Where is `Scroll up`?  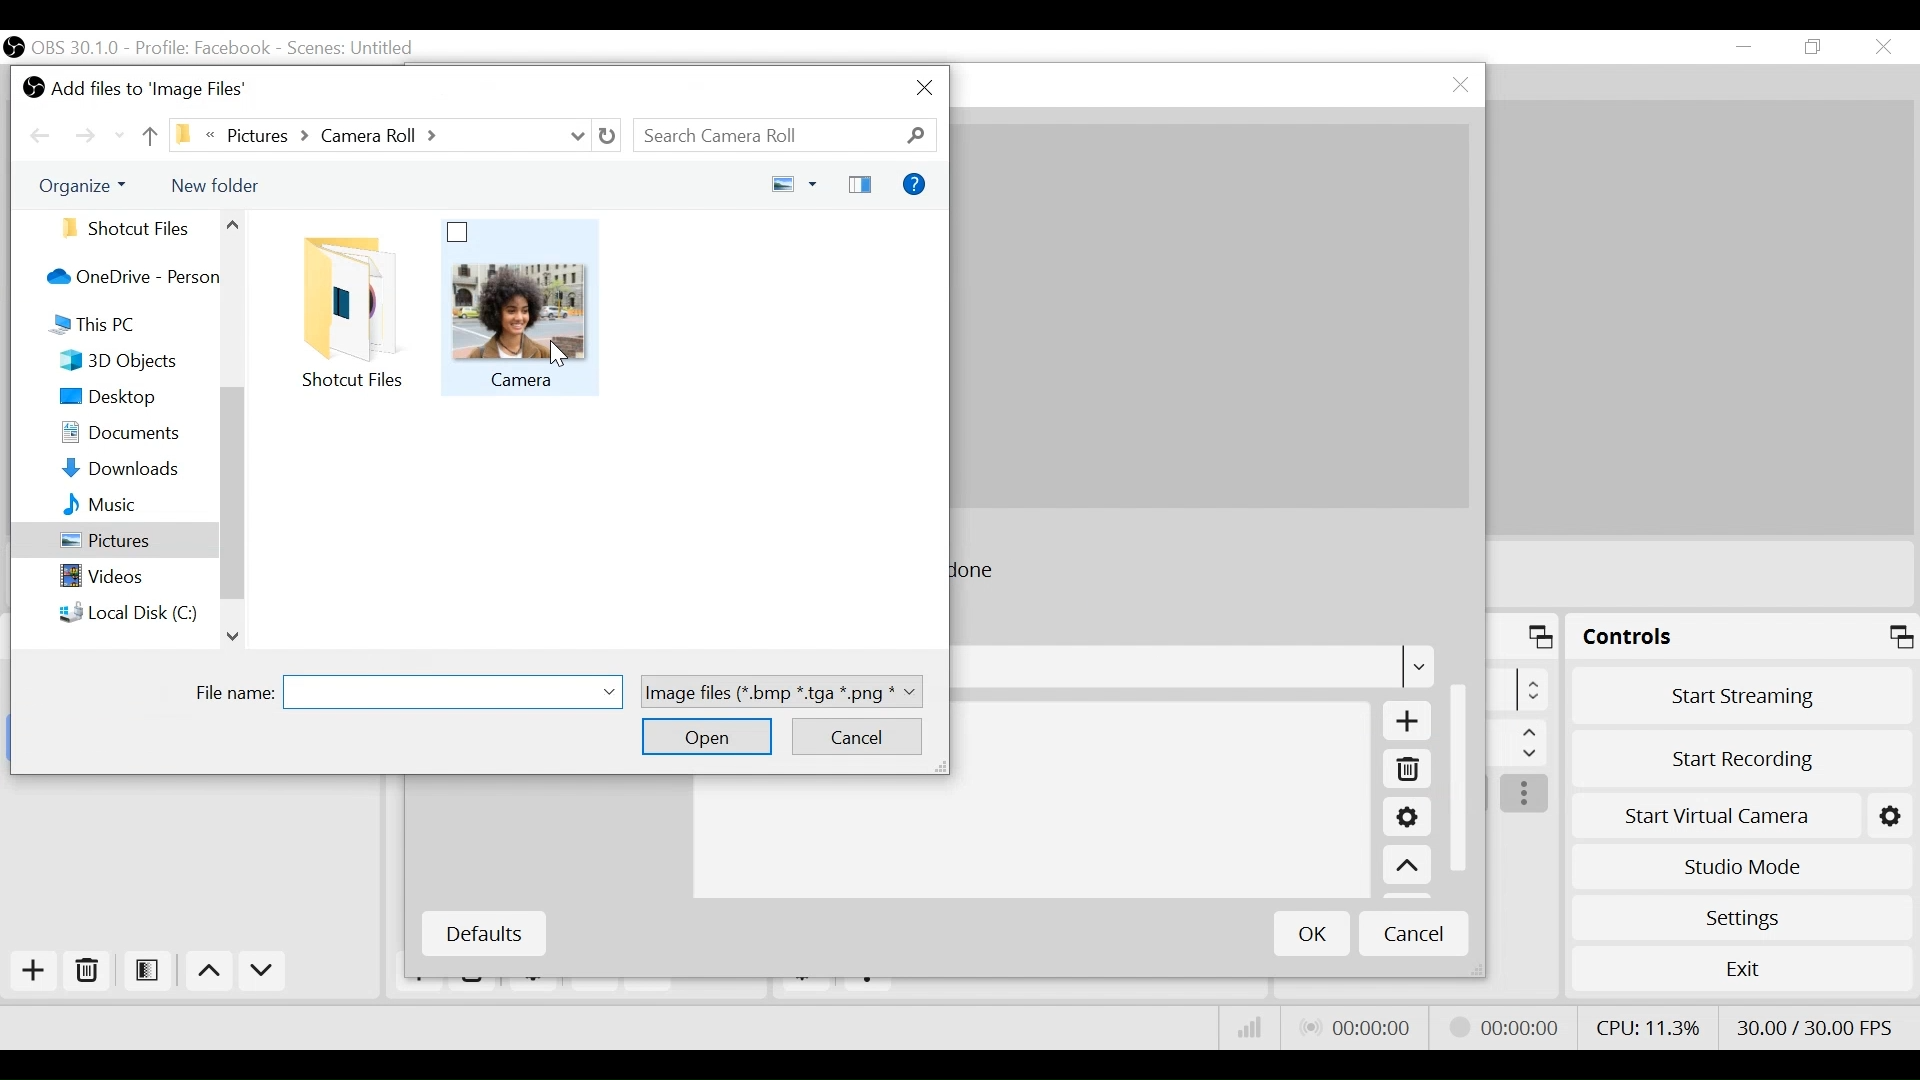
Scroll up is located at coordinates (235, 637).